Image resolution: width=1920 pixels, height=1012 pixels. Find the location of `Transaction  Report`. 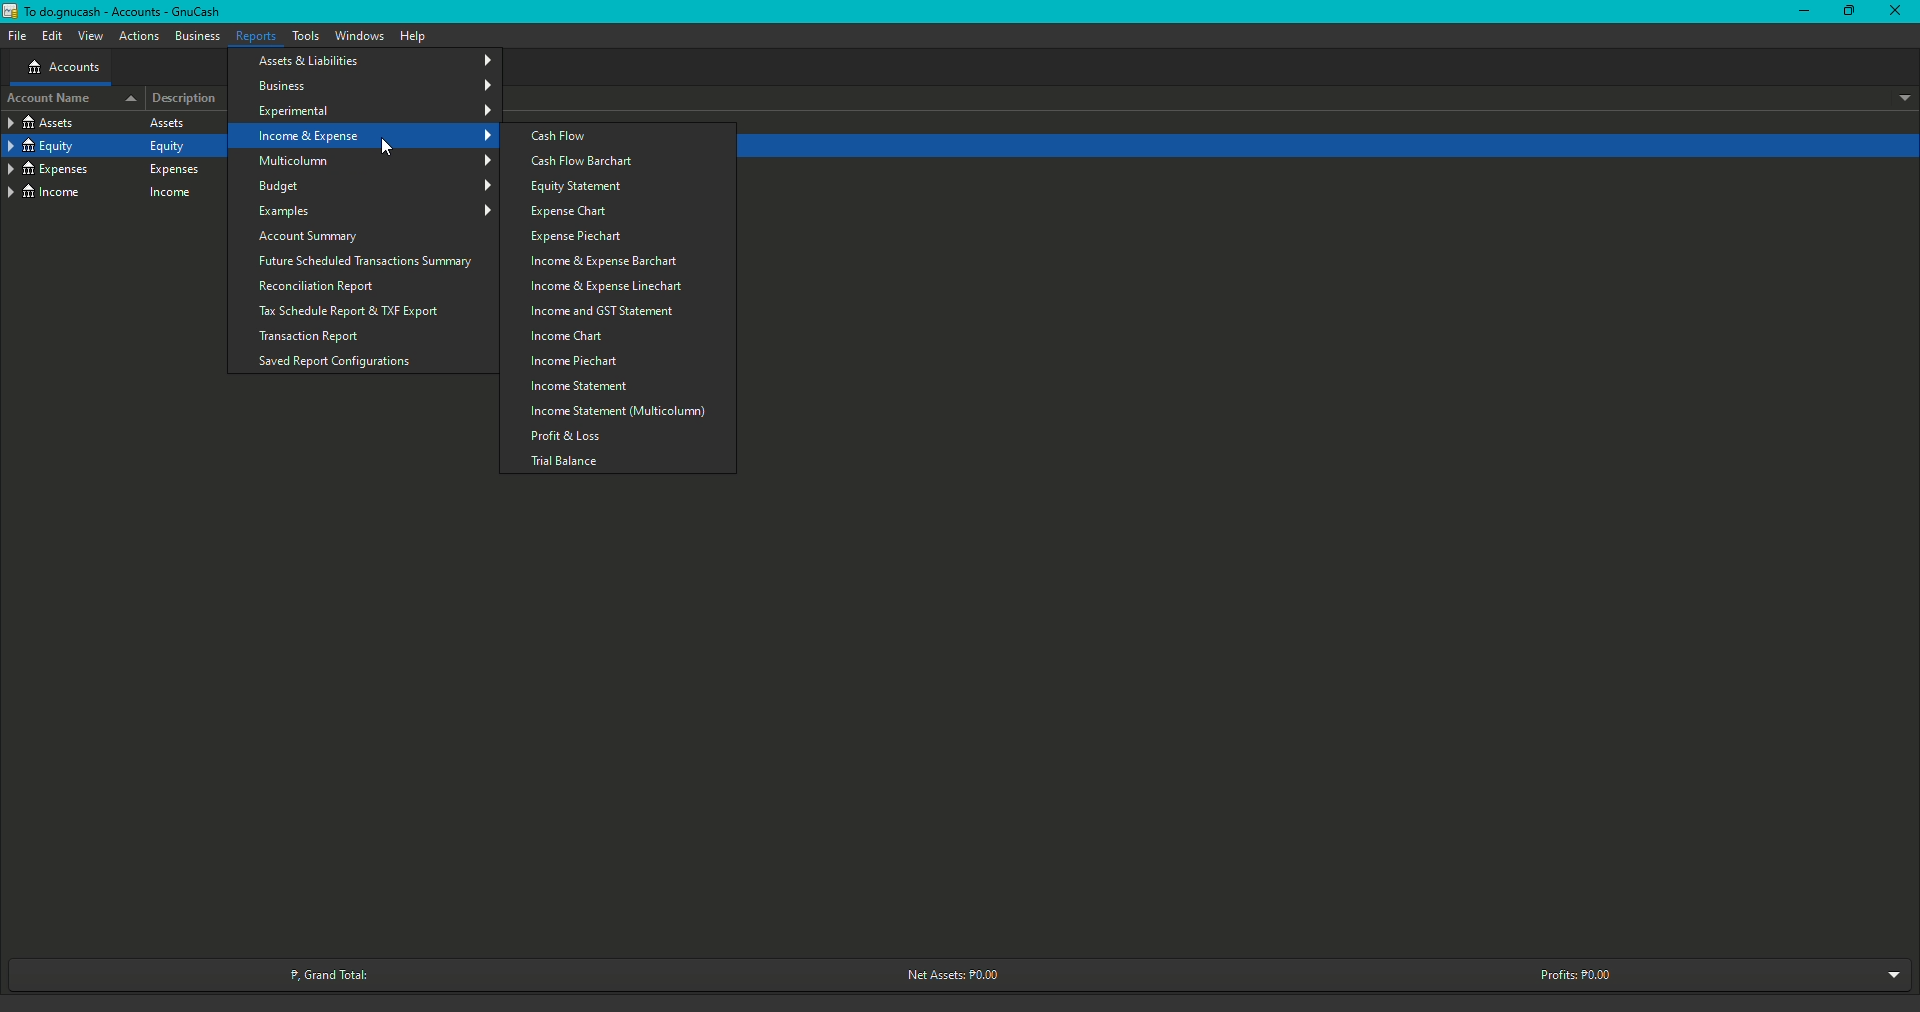

Transaction  Report is located at coordinates (309, 338).